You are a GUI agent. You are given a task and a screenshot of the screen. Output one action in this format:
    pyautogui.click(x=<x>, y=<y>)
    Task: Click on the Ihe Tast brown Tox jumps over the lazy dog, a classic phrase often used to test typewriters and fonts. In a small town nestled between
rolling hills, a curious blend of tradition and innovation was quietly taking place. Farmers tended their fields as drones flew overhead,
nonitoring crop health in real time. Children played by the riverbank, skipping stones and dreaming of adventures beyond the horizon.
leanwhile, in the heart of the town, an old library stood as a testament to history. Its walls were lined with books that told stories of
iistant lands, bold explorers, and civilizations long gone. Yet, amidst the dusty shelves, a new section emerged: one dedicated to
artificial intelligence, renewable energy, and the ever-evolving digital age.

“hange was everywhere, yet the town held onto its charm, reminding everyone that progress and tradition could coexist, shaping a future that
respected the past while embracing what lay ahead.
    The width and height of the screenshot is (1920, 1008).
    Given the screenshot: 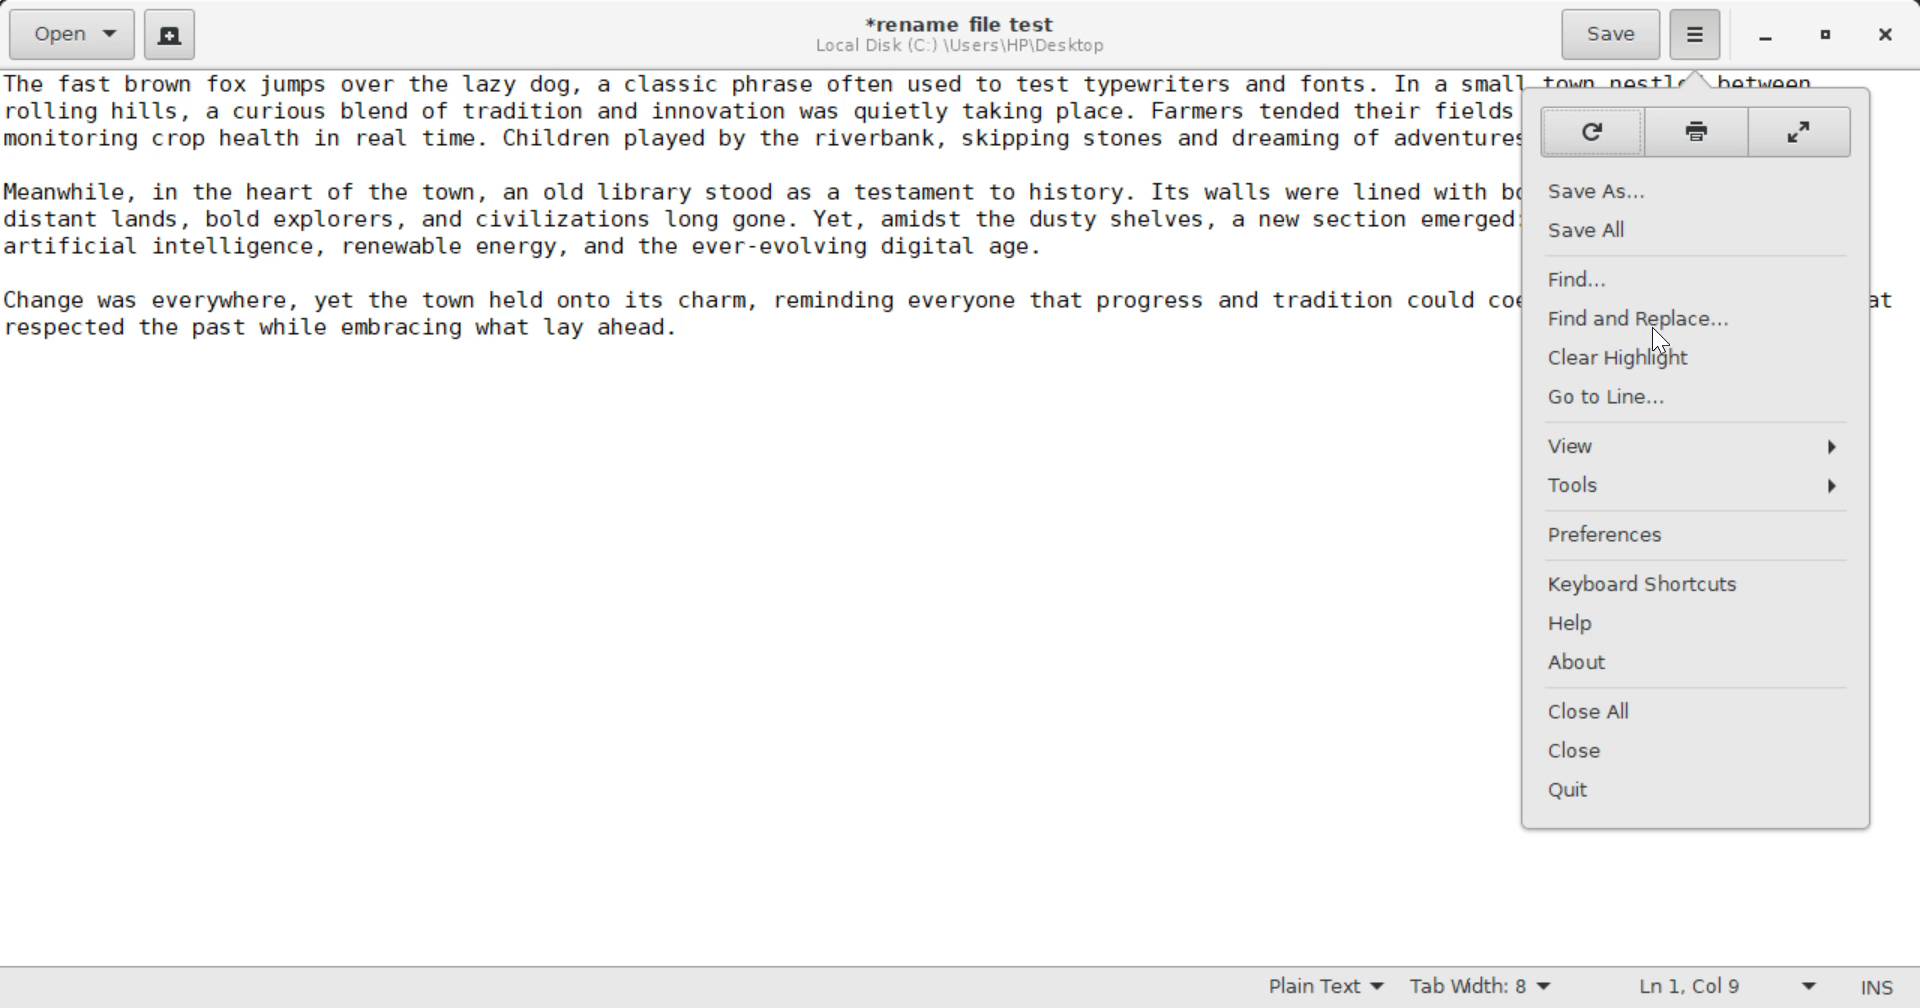 What is the action you would take?
    pyautogui.click(x=758, y=210)
    